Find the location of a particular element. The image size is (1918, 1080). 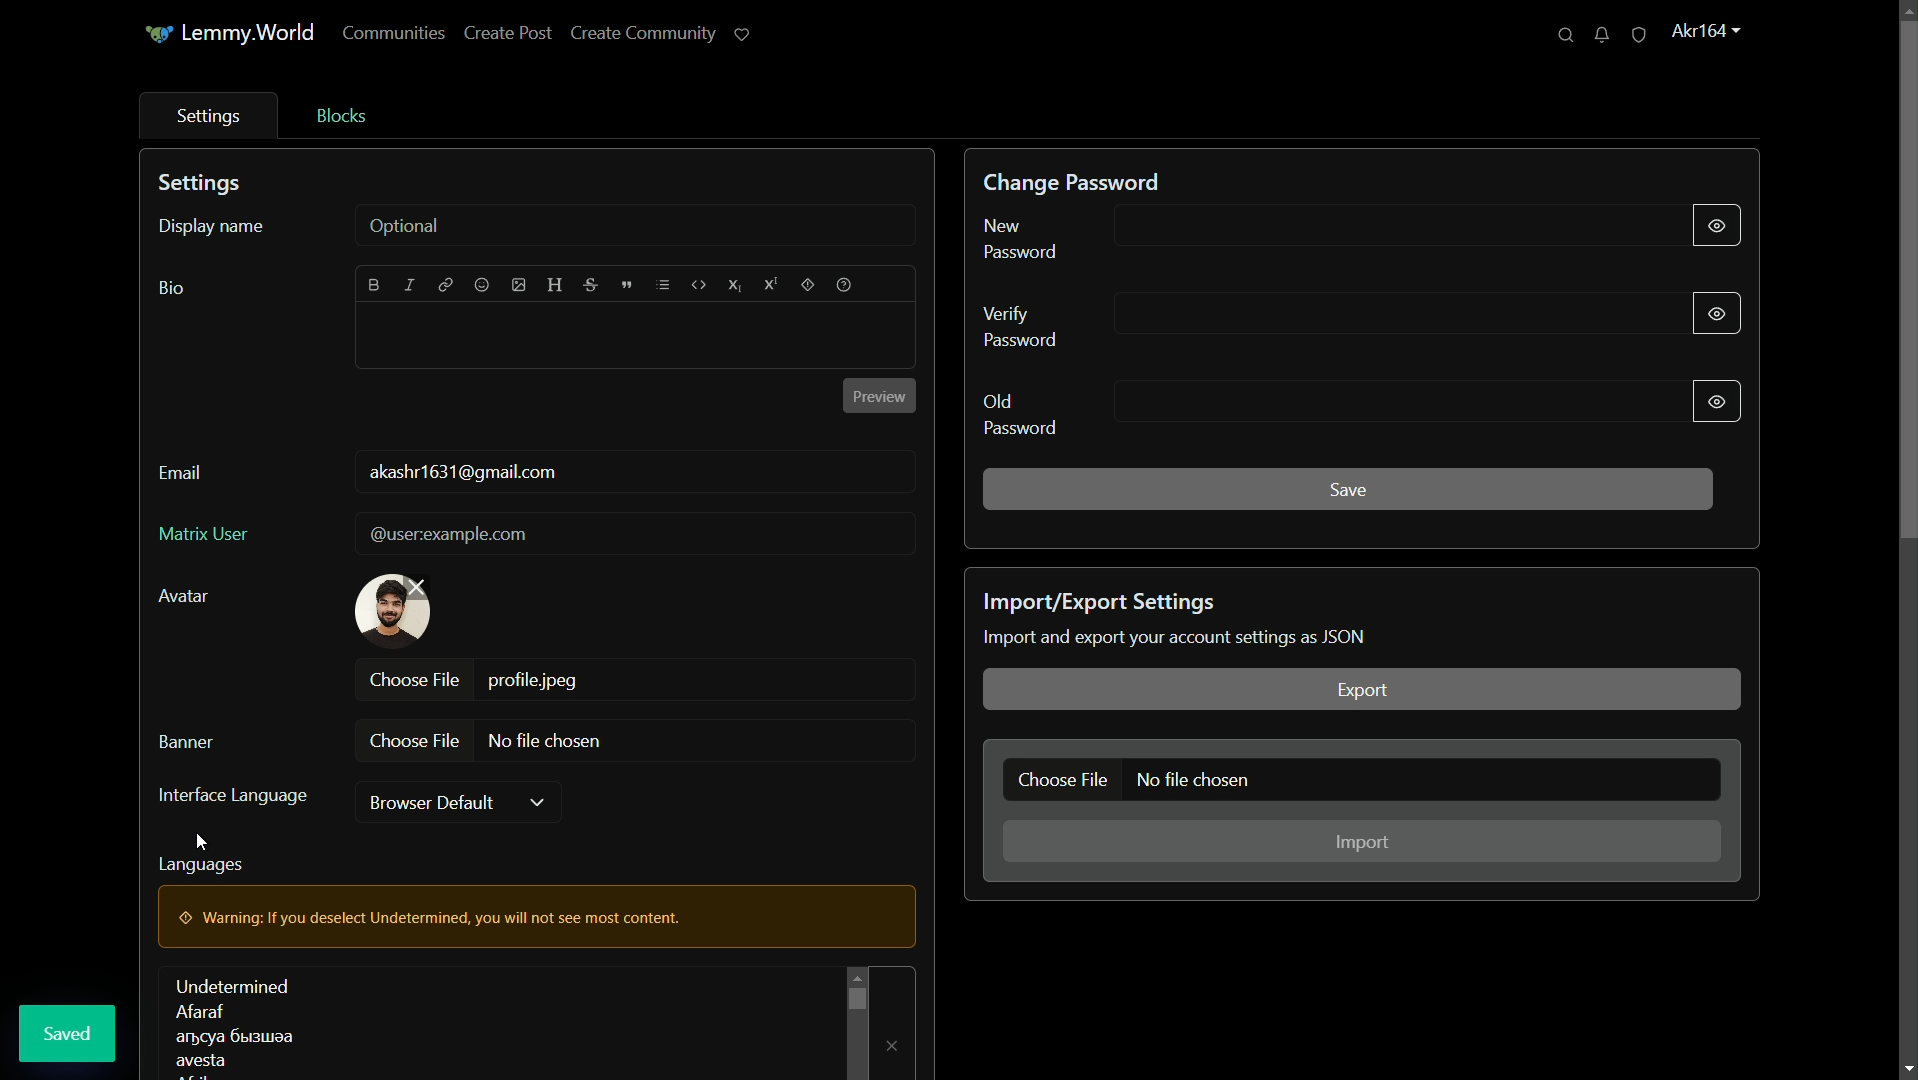

settings is located at coordinates (204, 184).